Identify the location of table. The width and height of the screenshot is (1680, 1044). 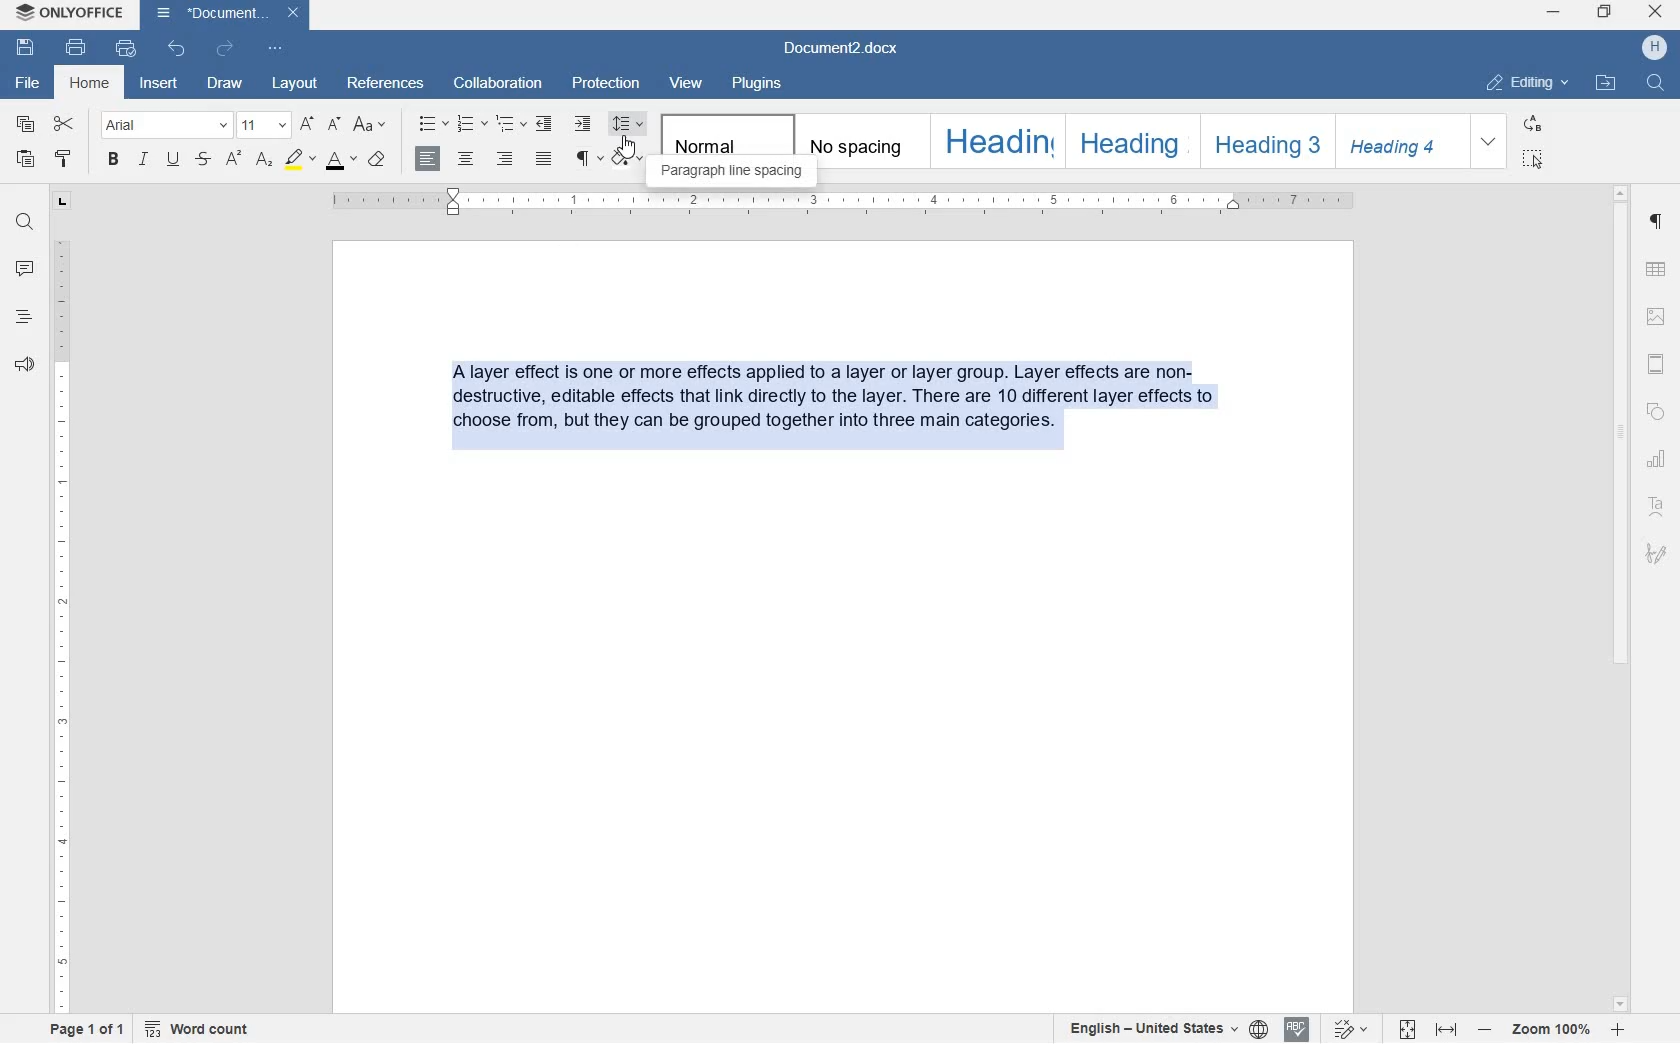
(1657, 269).